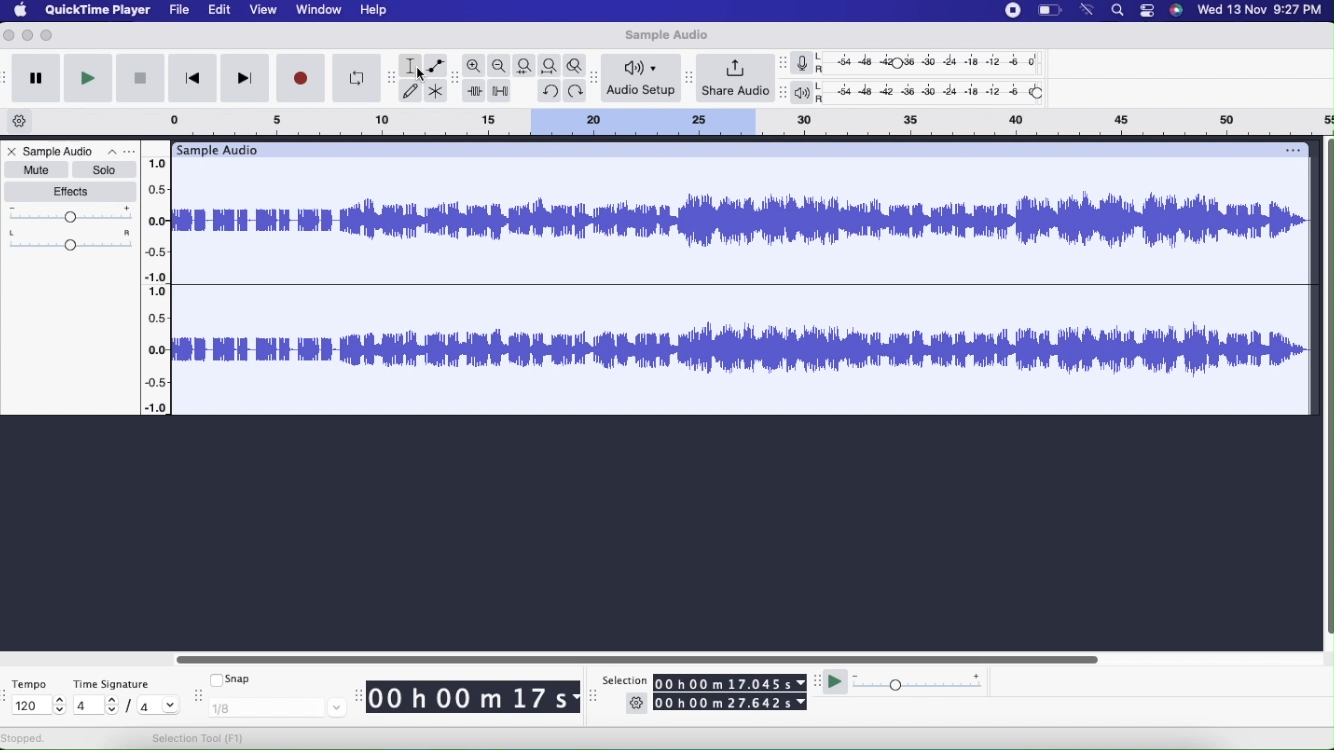  Describe the element at coordinates (597, 79) in the screenshot. I see `move toolbar` at that location.